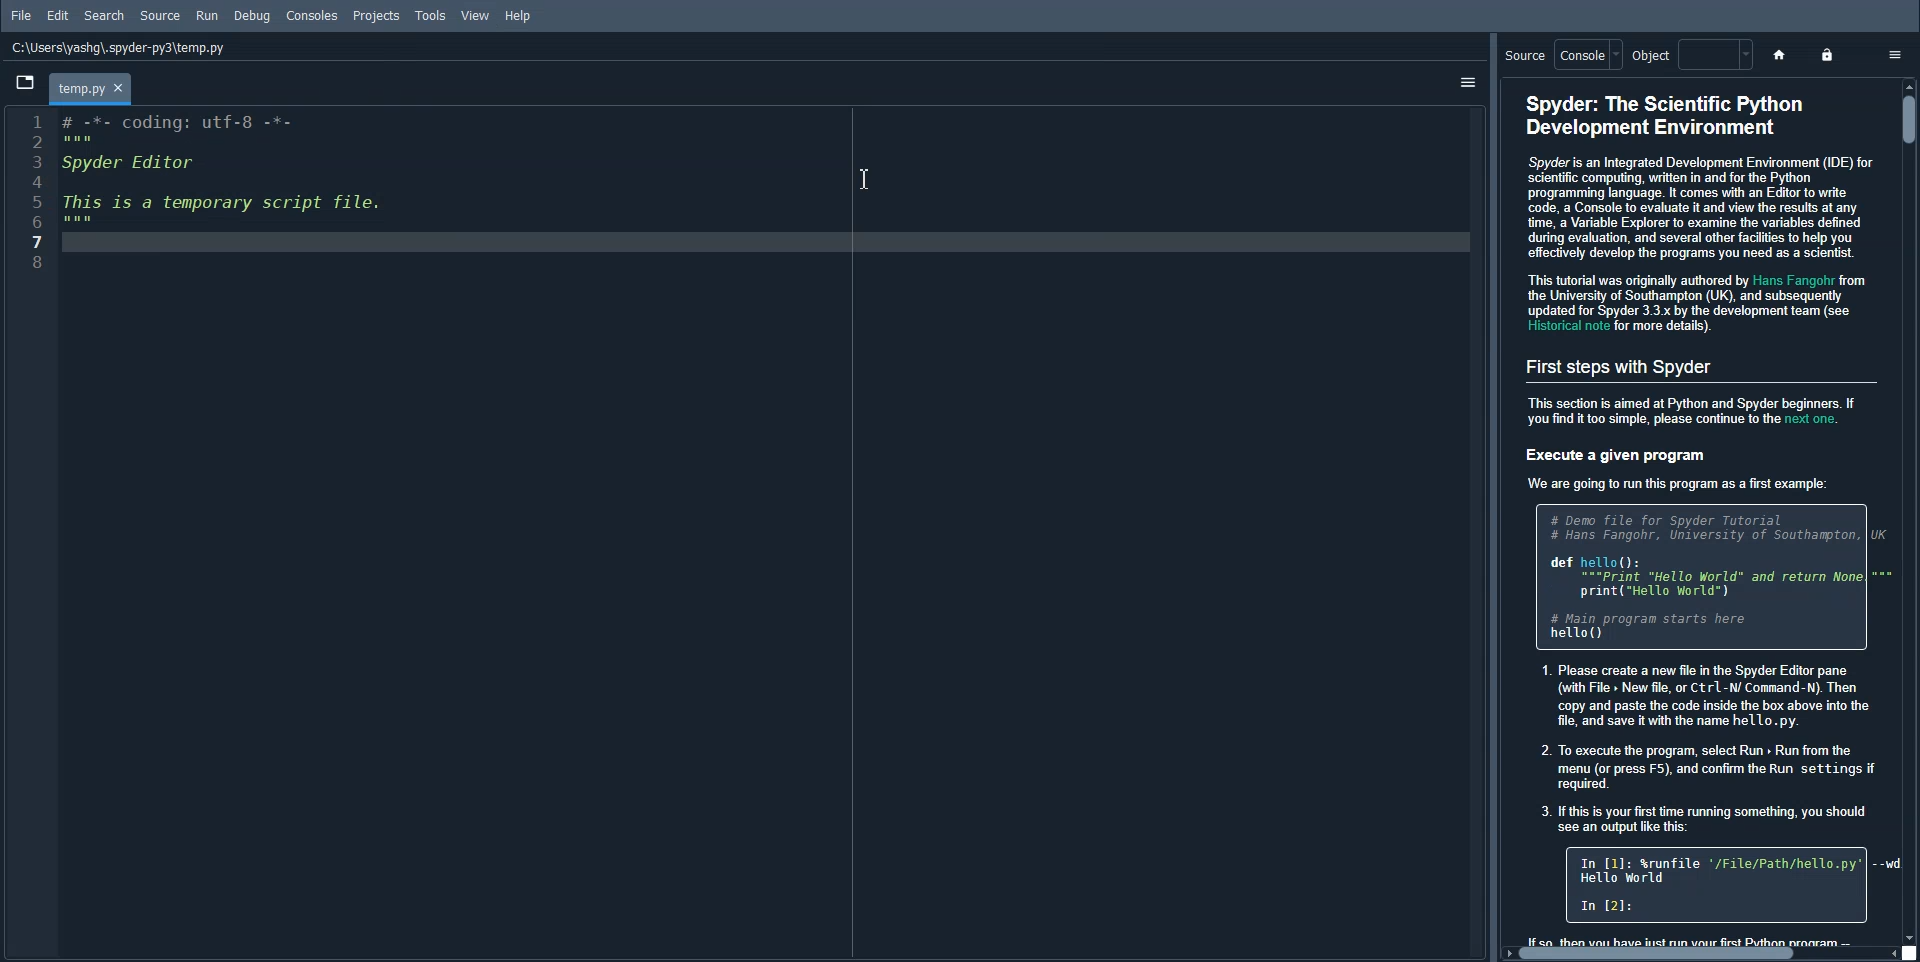 The width and height of the screenshot is (1920, 962). Describe the element at coordinates (476, 15) in the screenshot. I see `View` at that location.